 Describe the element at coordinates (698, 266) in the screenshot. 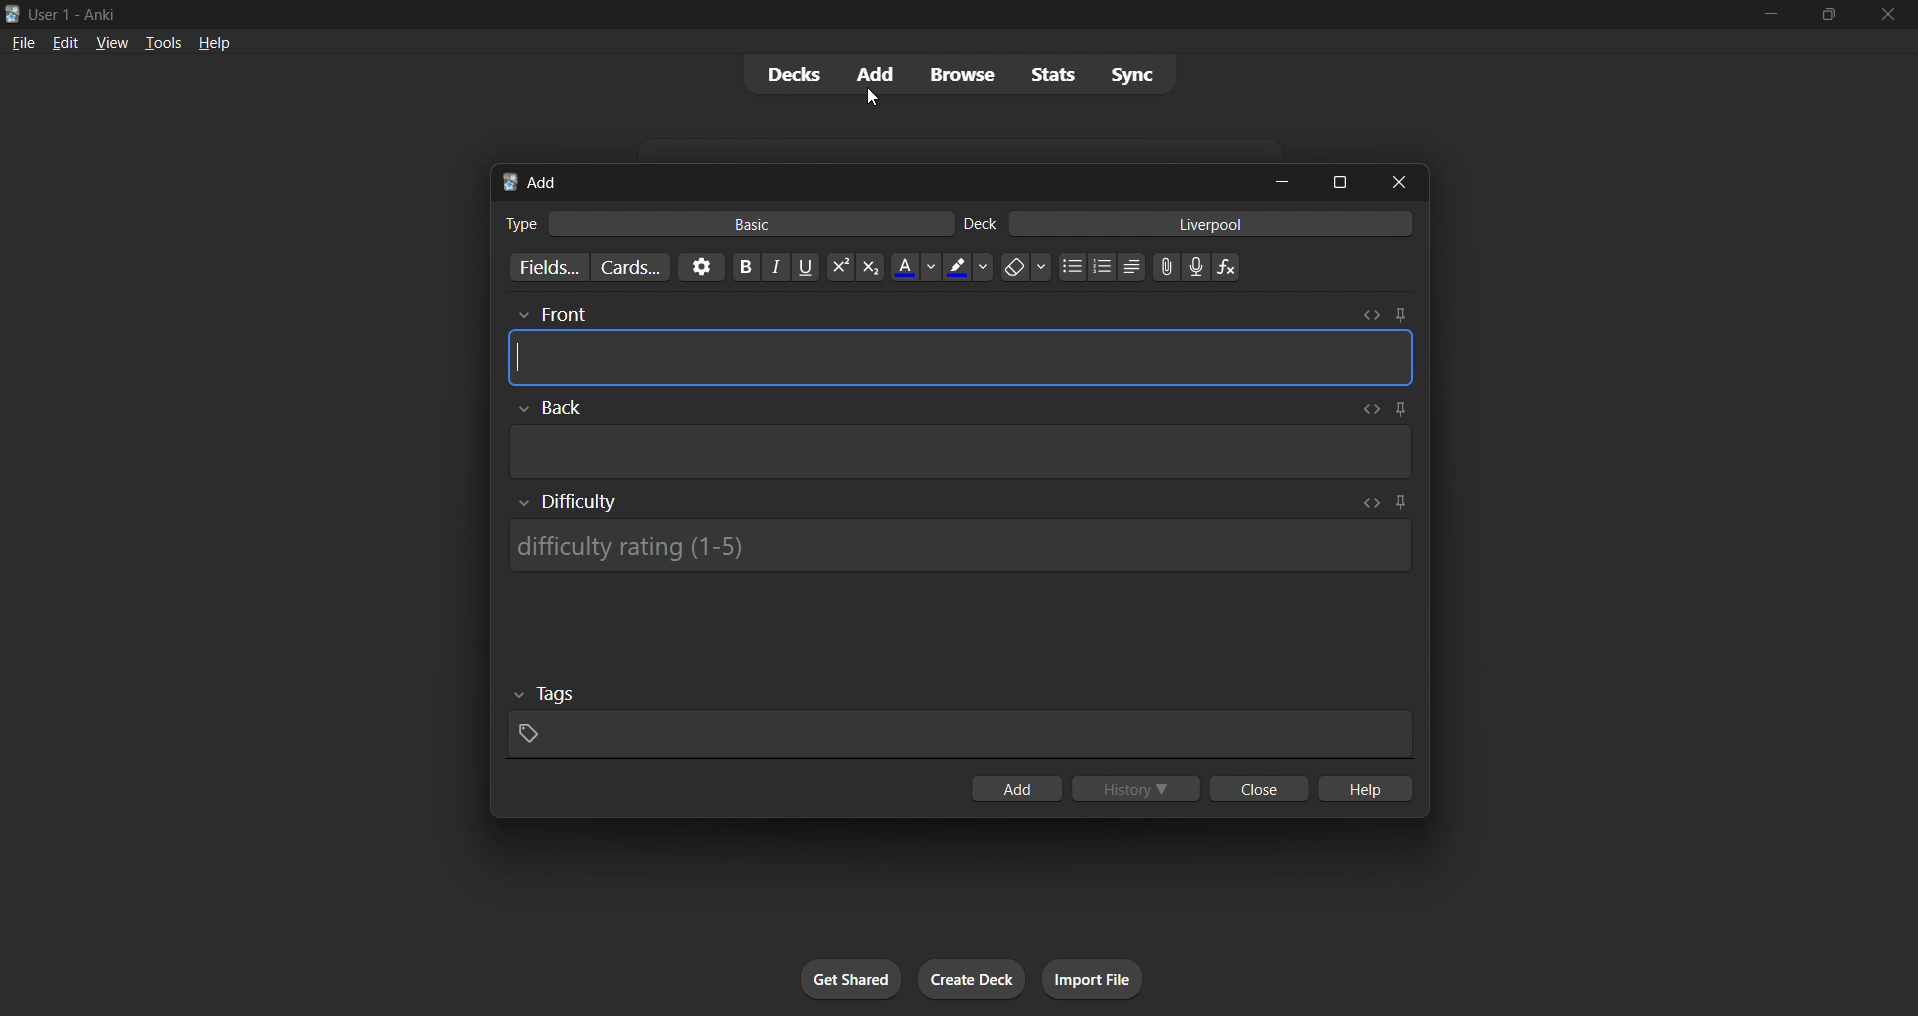

I see `options` at that location.